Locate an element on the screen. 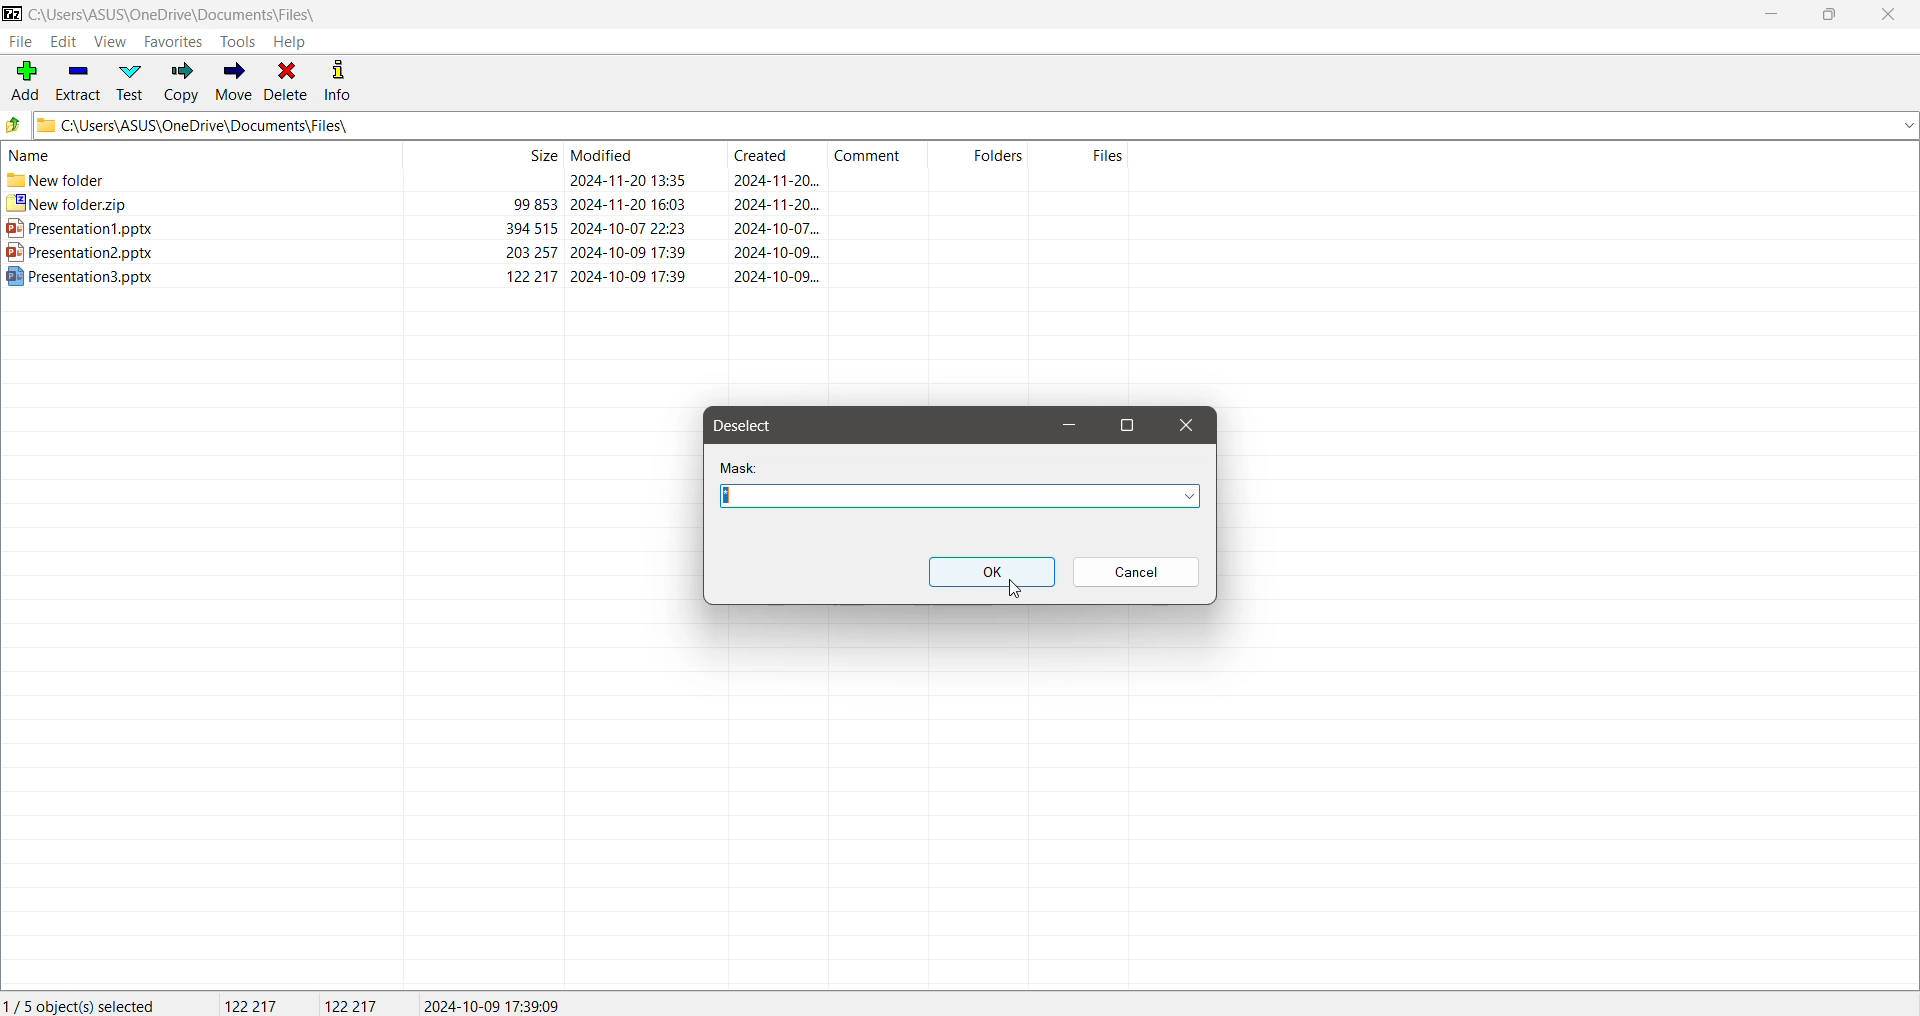 The width and height of the screenshot is (1920, 1016). Test is located at coordinates (129, 81).